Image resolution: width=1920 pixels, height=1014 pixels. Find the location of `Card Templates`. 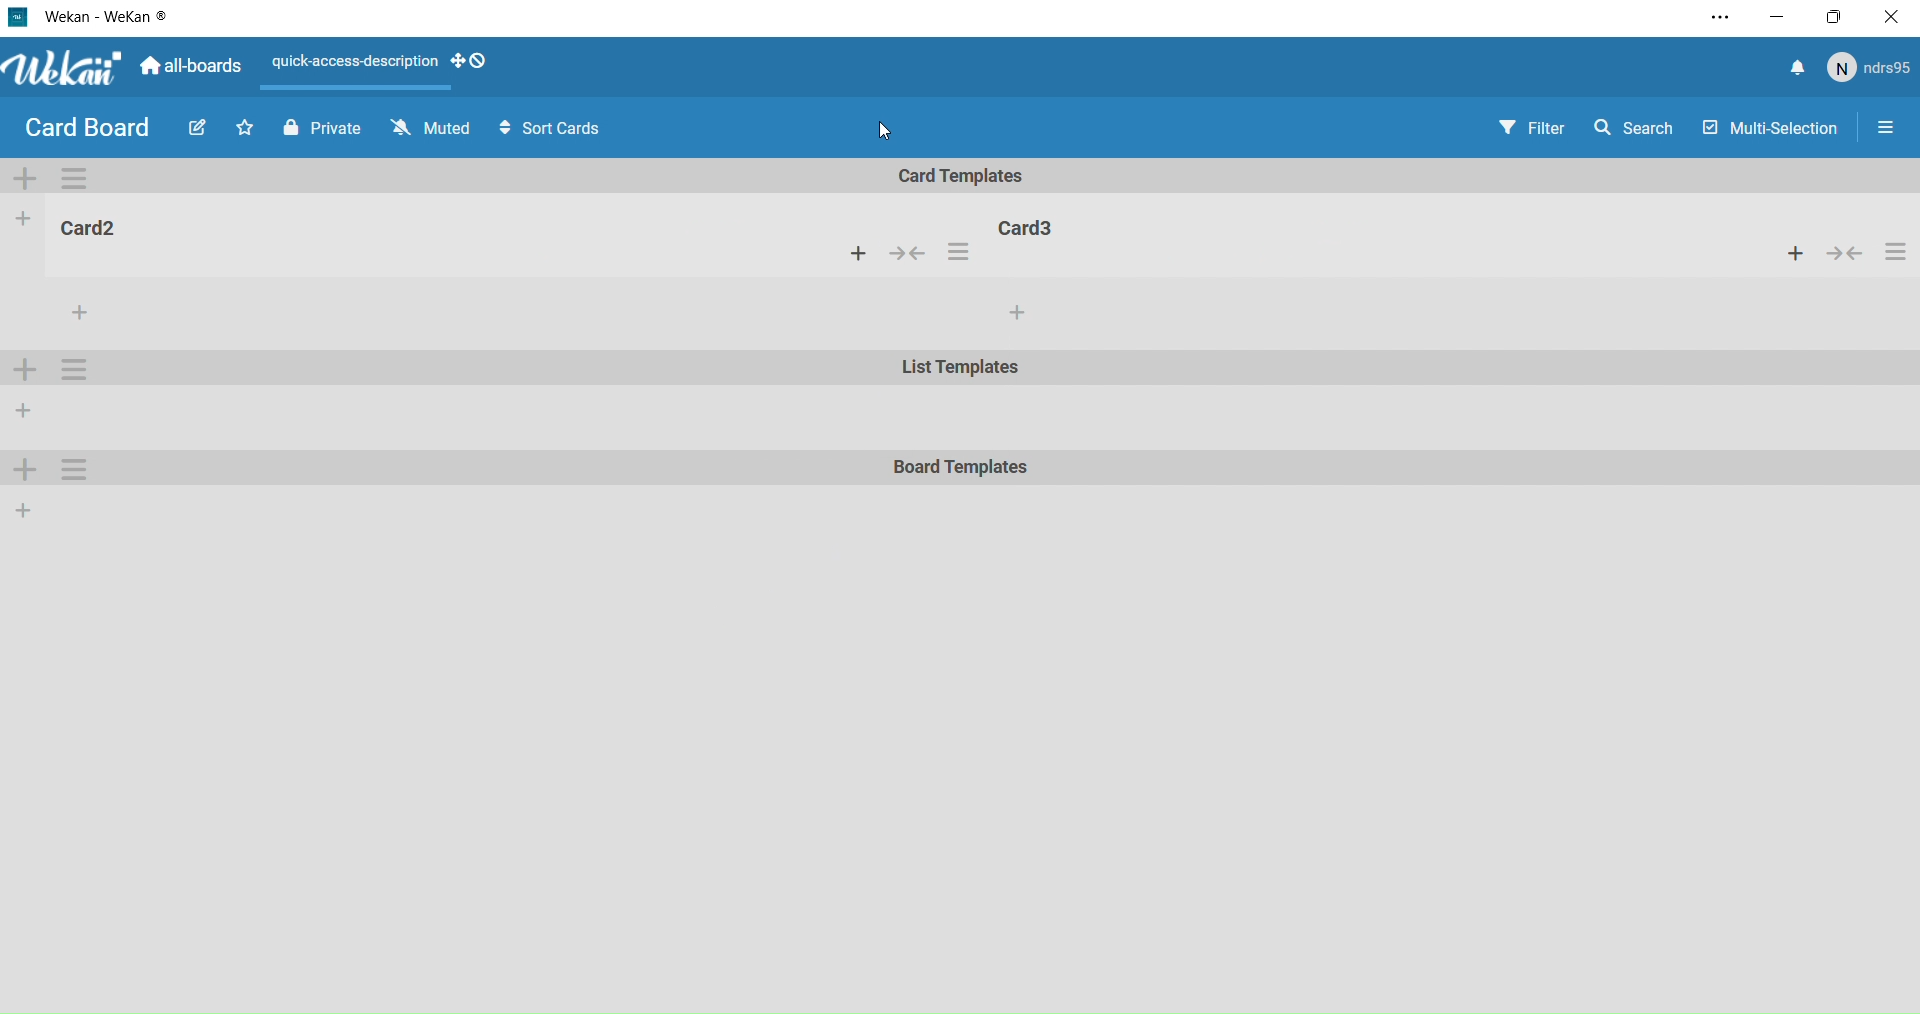

Card Templates is located at coordinates (964, 177).